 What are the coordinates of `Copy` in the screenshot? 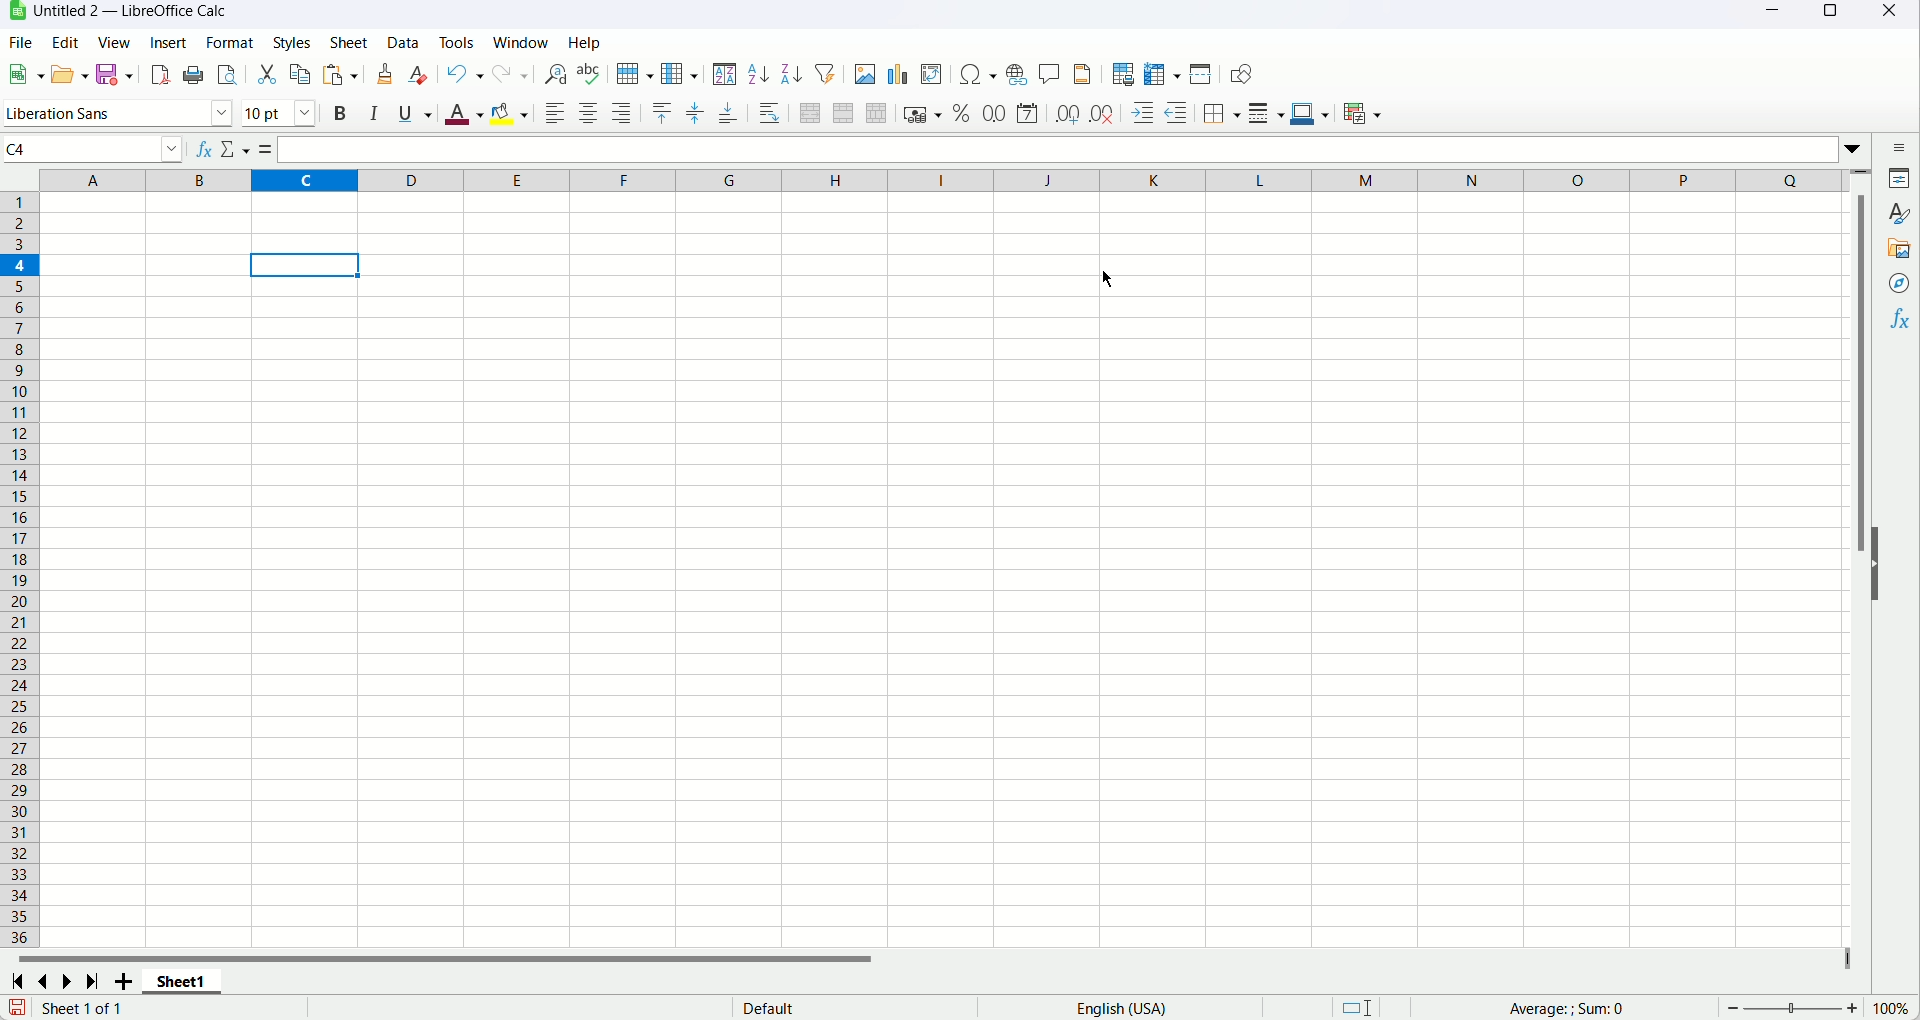 It's located at (300, 75).